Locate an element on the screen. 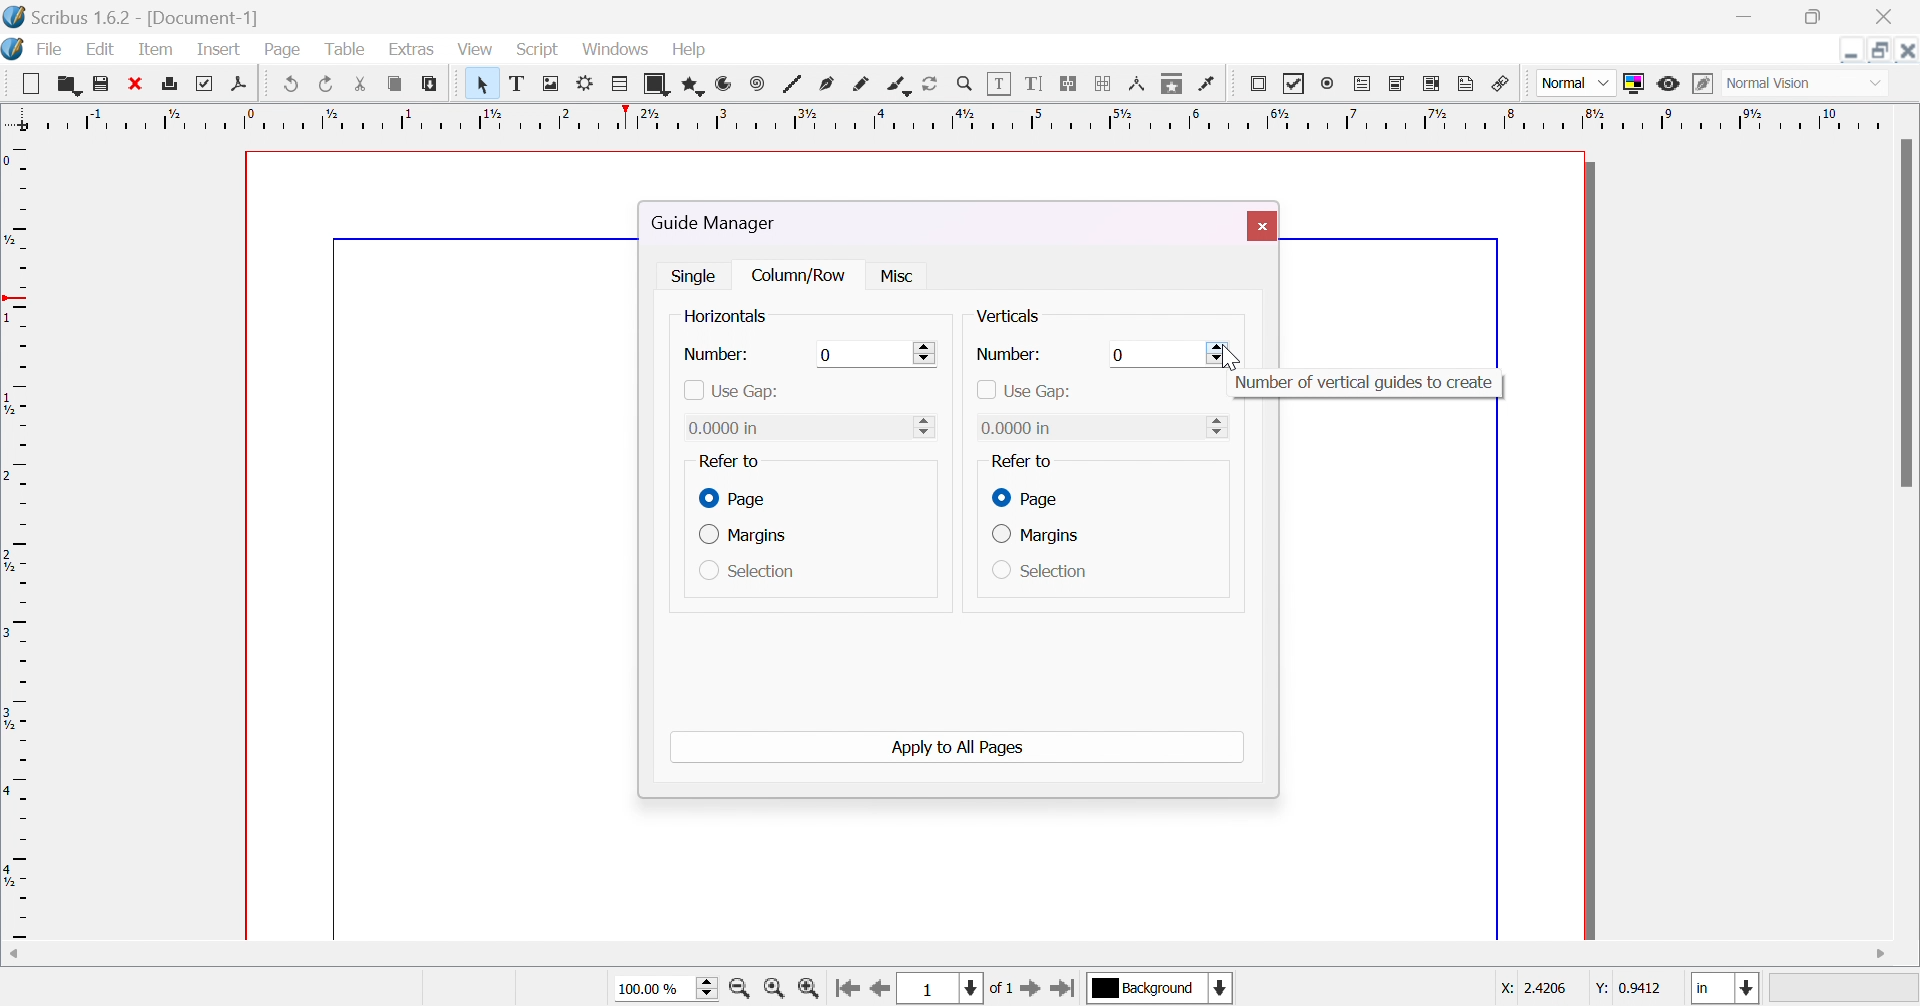 Image resolution: width=1920 pixels, height=1006 pixels. page is located at coordinates (1023, 497).